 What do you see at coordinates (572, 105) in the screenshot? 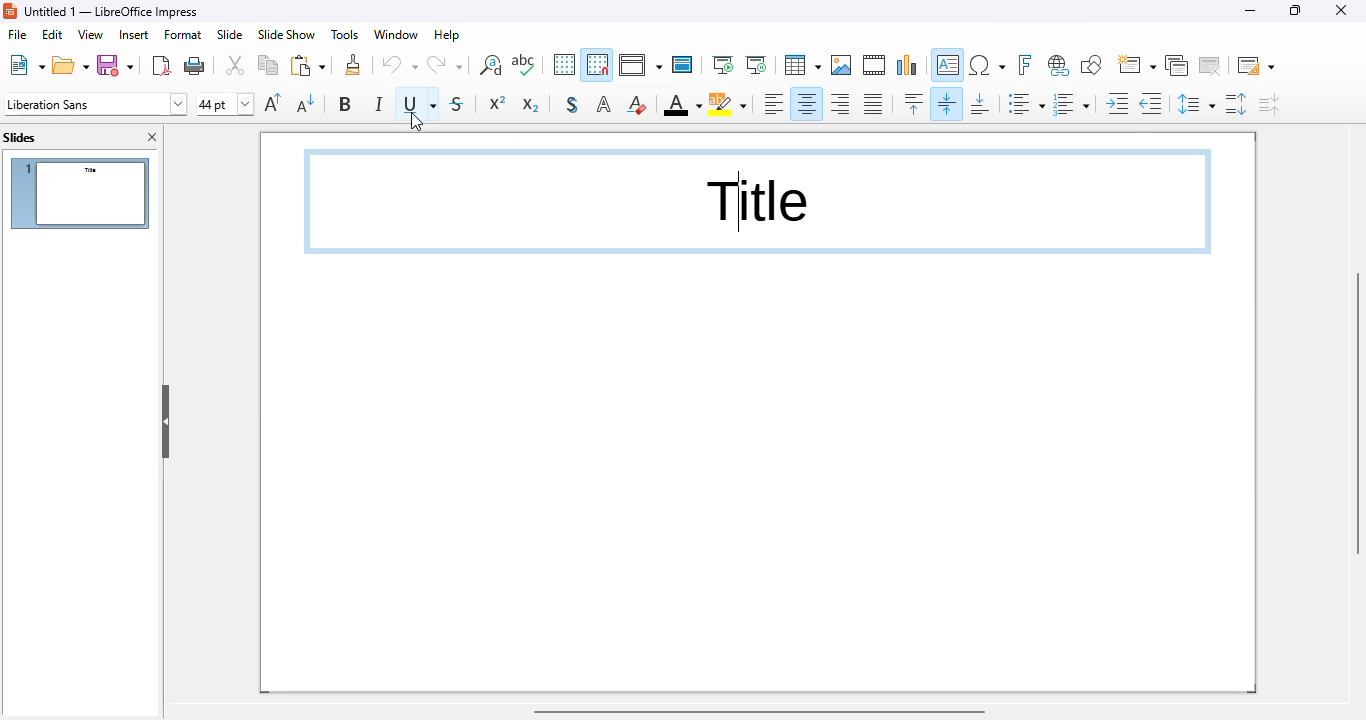
I see `toggle shadow` at bounding box center [572, 105].